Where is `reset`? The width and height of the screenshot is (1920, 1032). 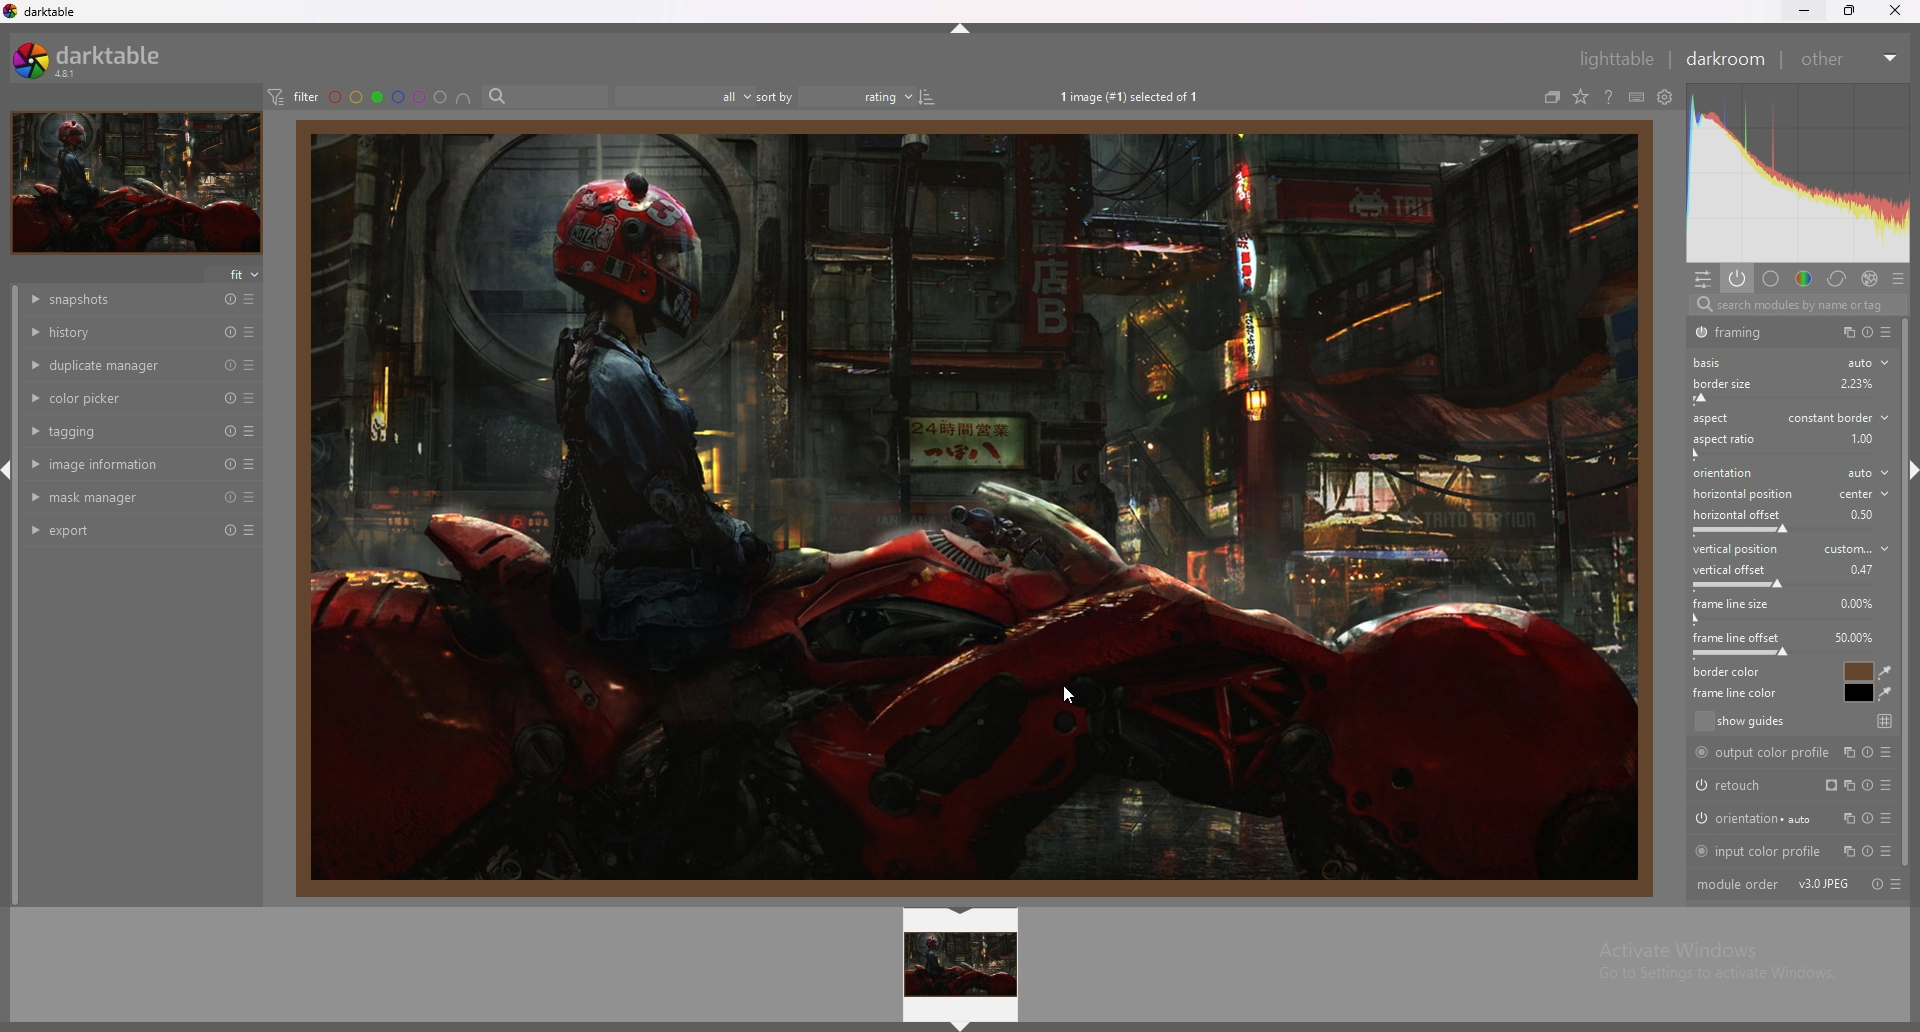
reset is located at coordinates (230, 300).